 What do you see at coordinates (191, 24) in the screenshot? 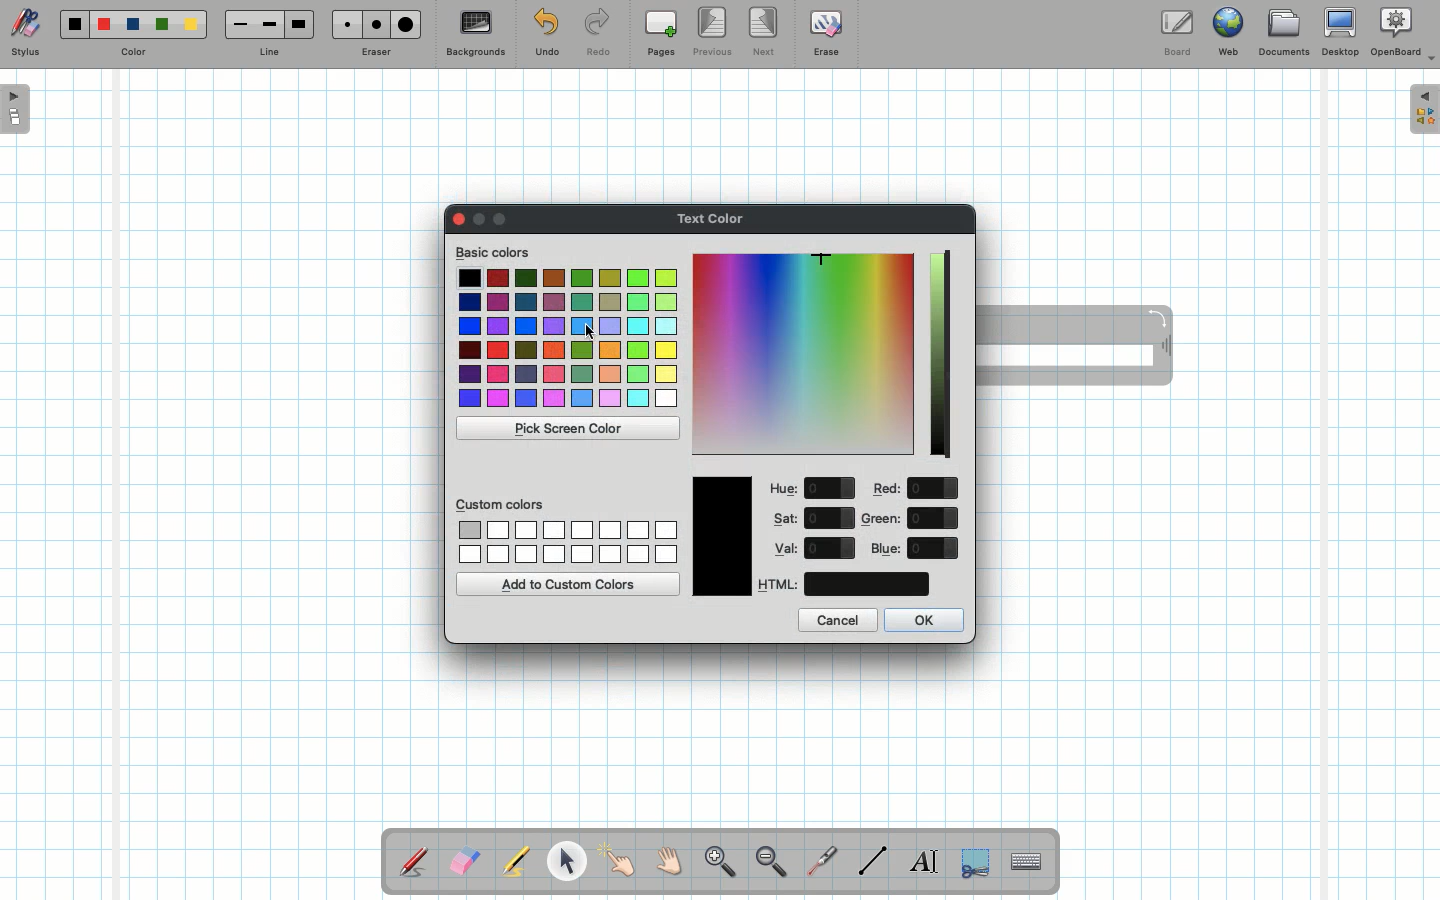
I see `Yellow` at bounding box center [191, 24].